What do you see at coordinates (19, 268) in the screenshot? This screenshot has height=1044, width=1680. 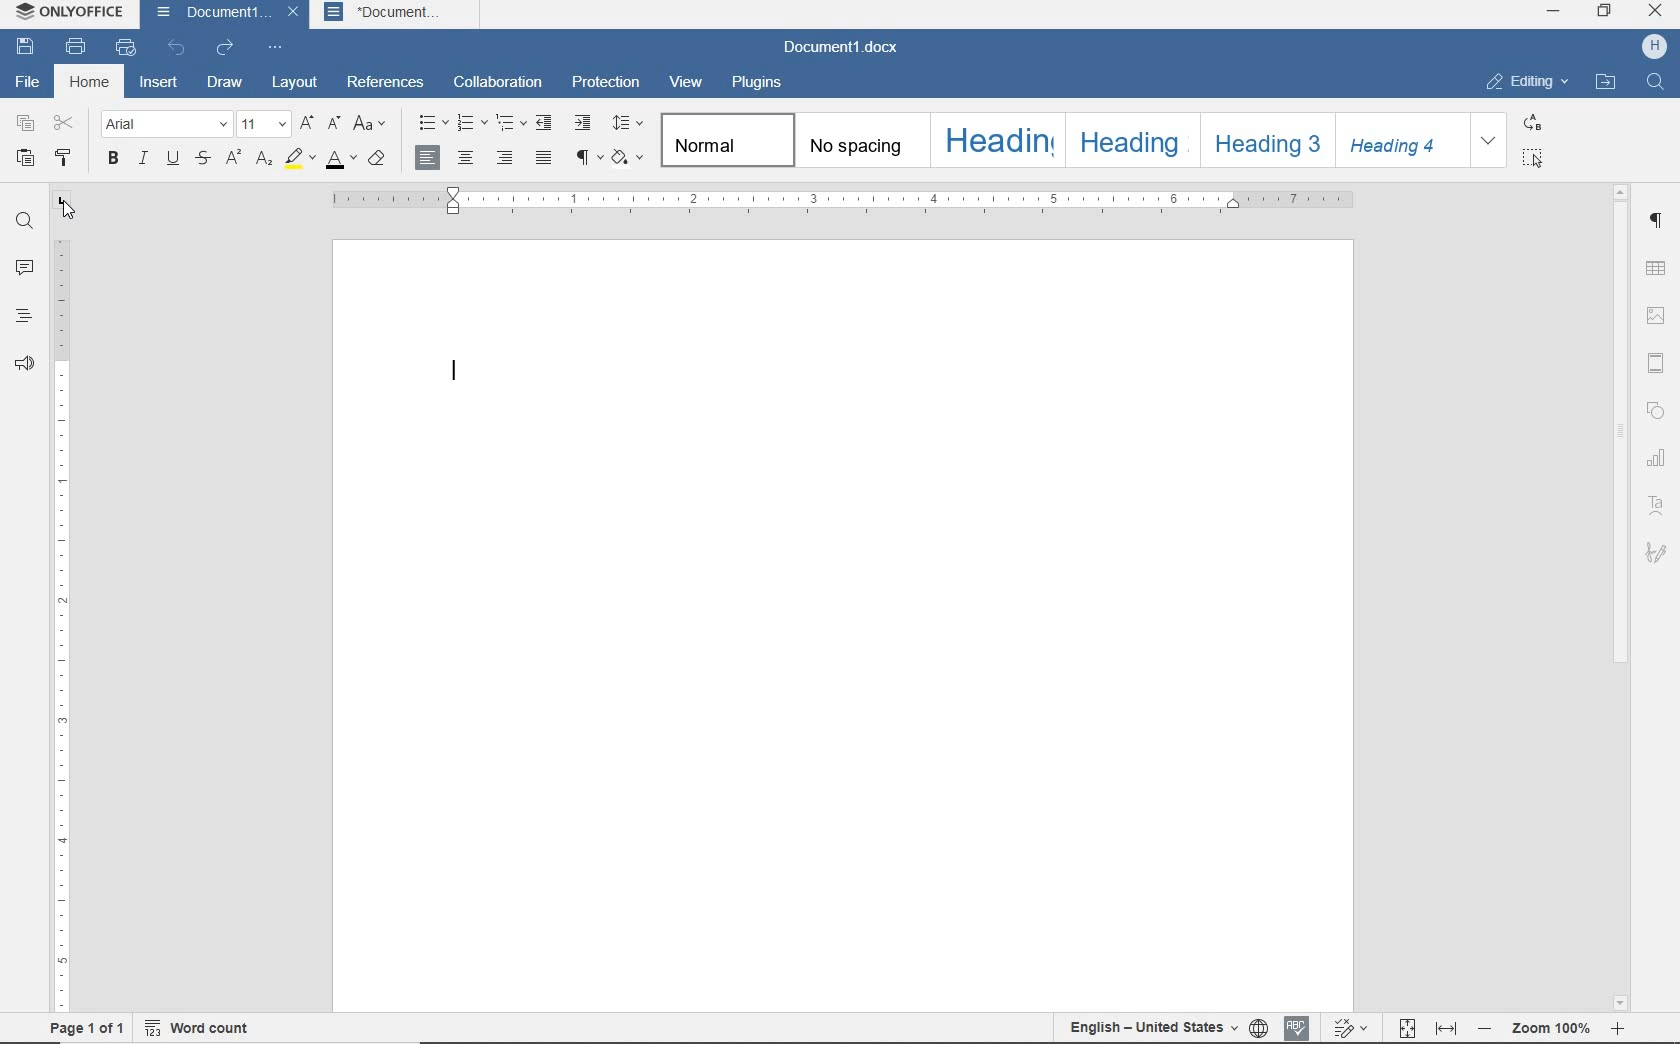 I see `COMMENTS` at bounding box center [19, 268].